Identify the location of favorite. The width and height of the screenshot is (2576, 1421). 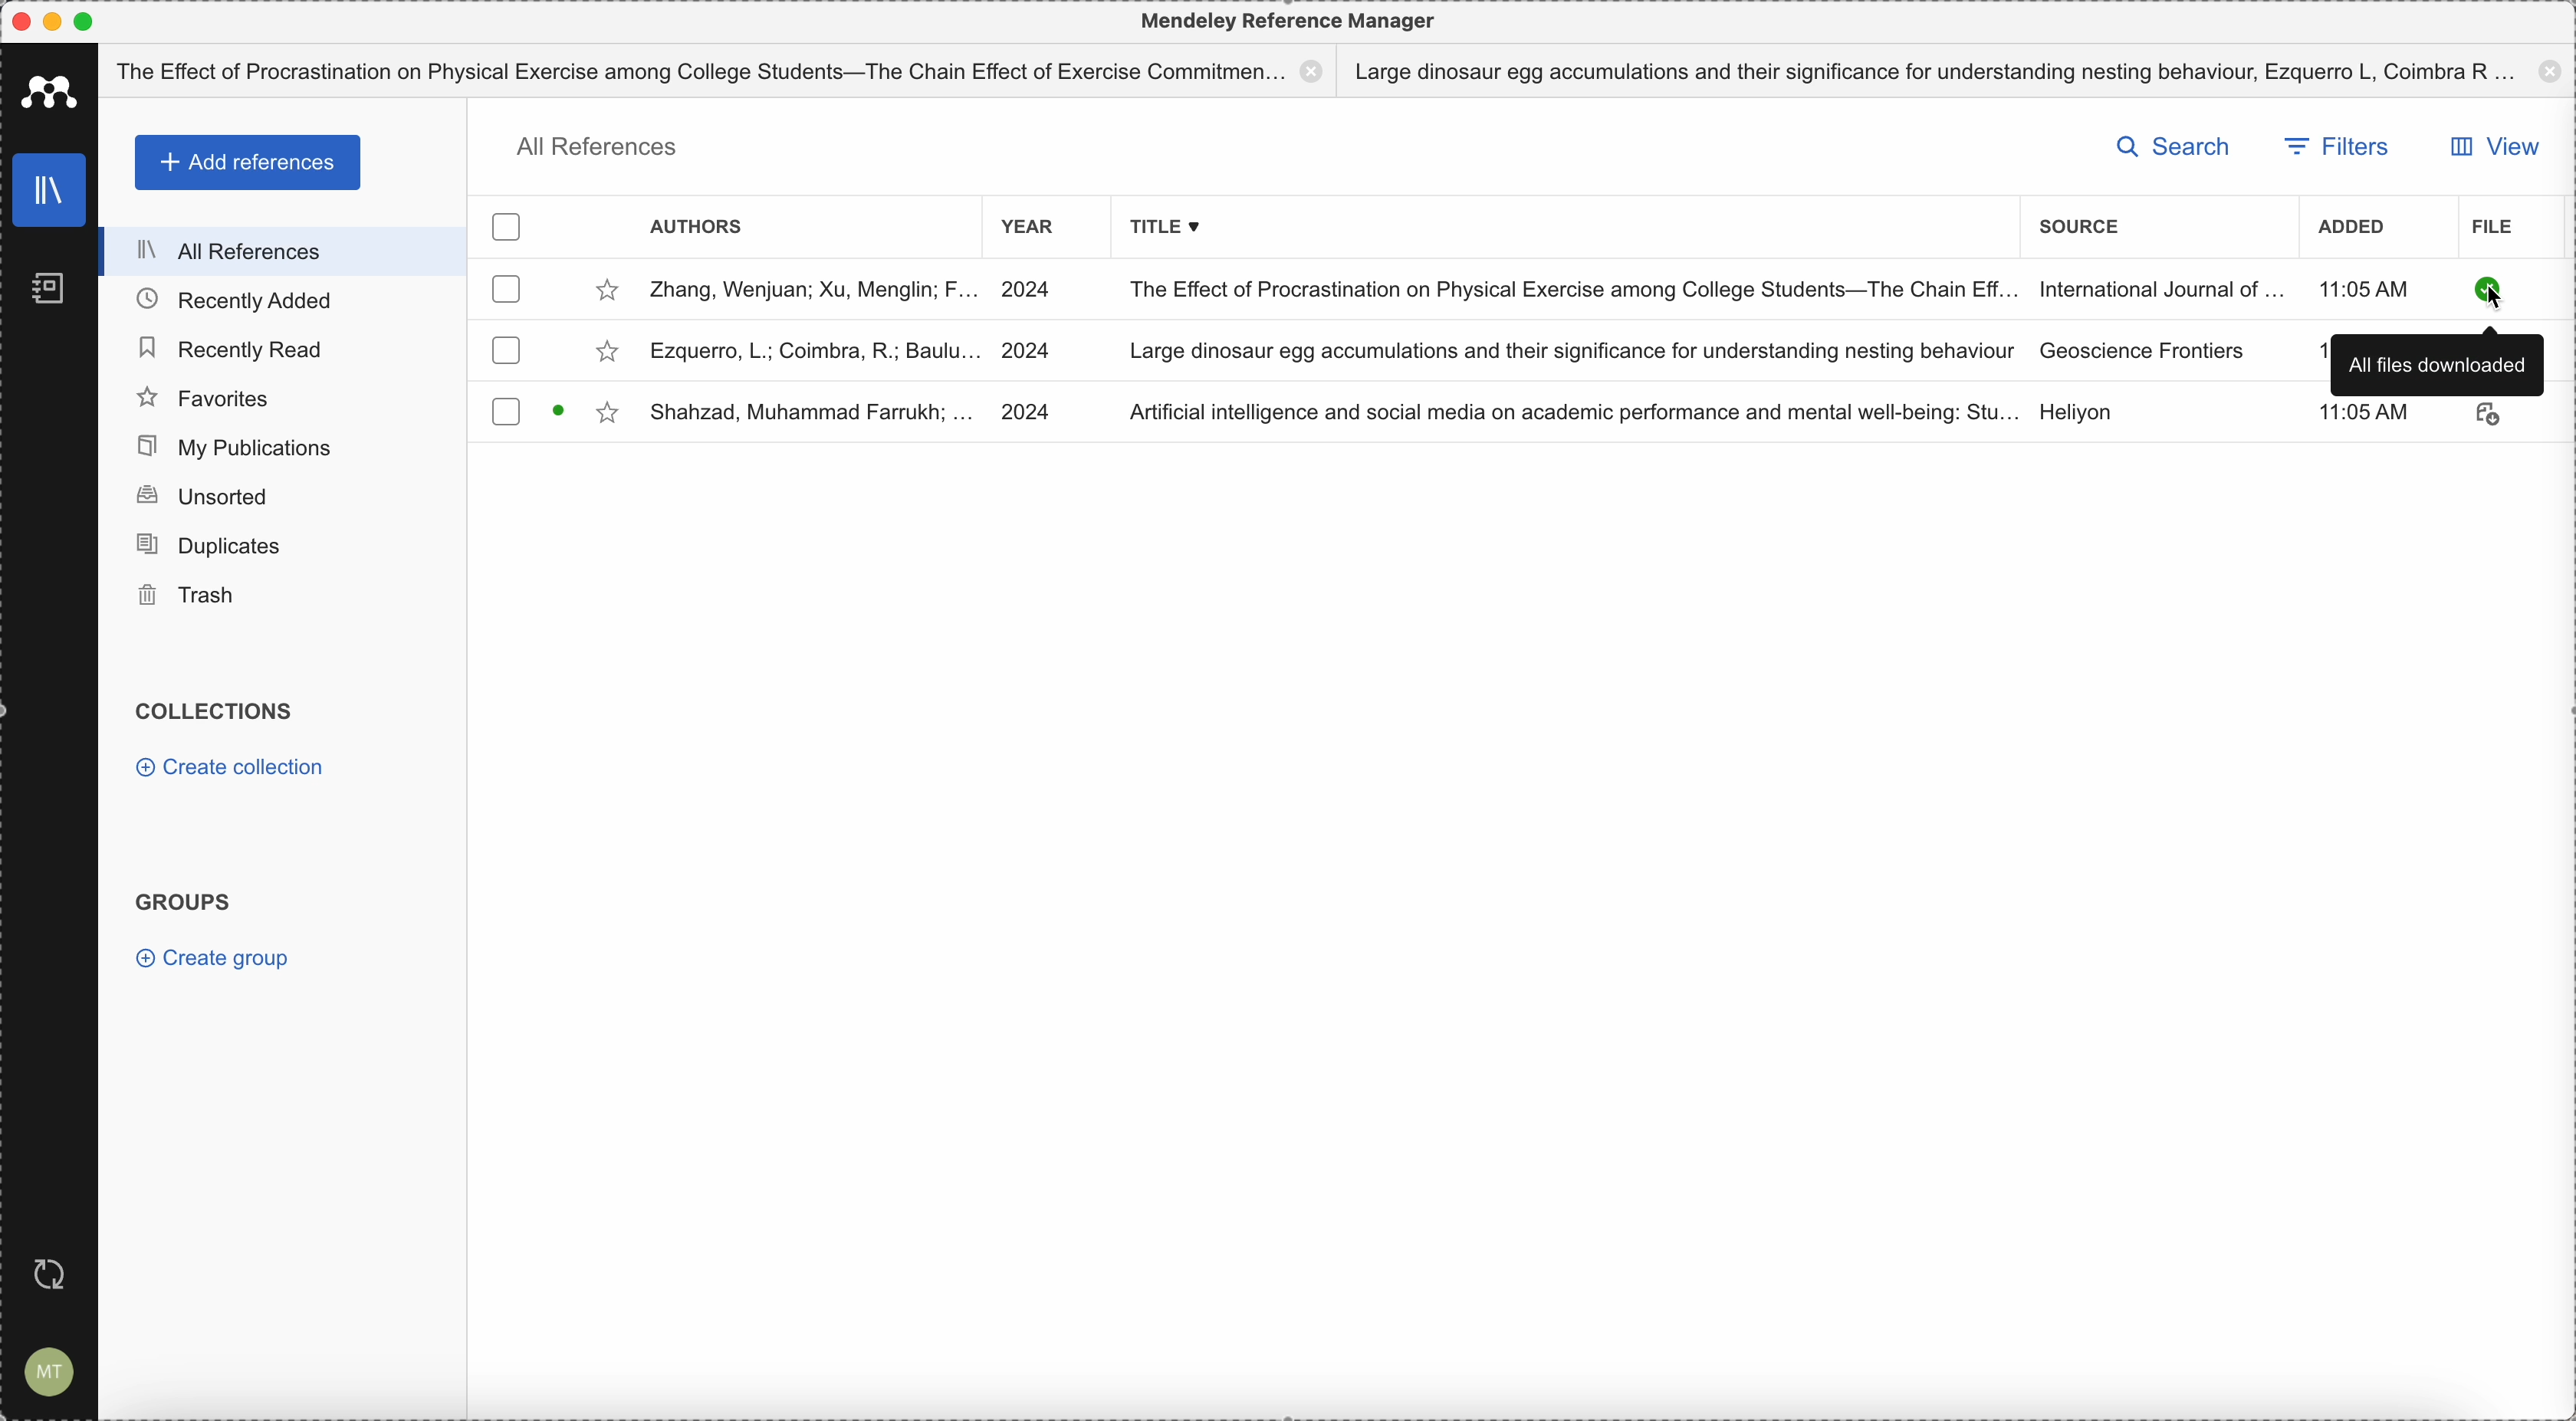
(604, 288).